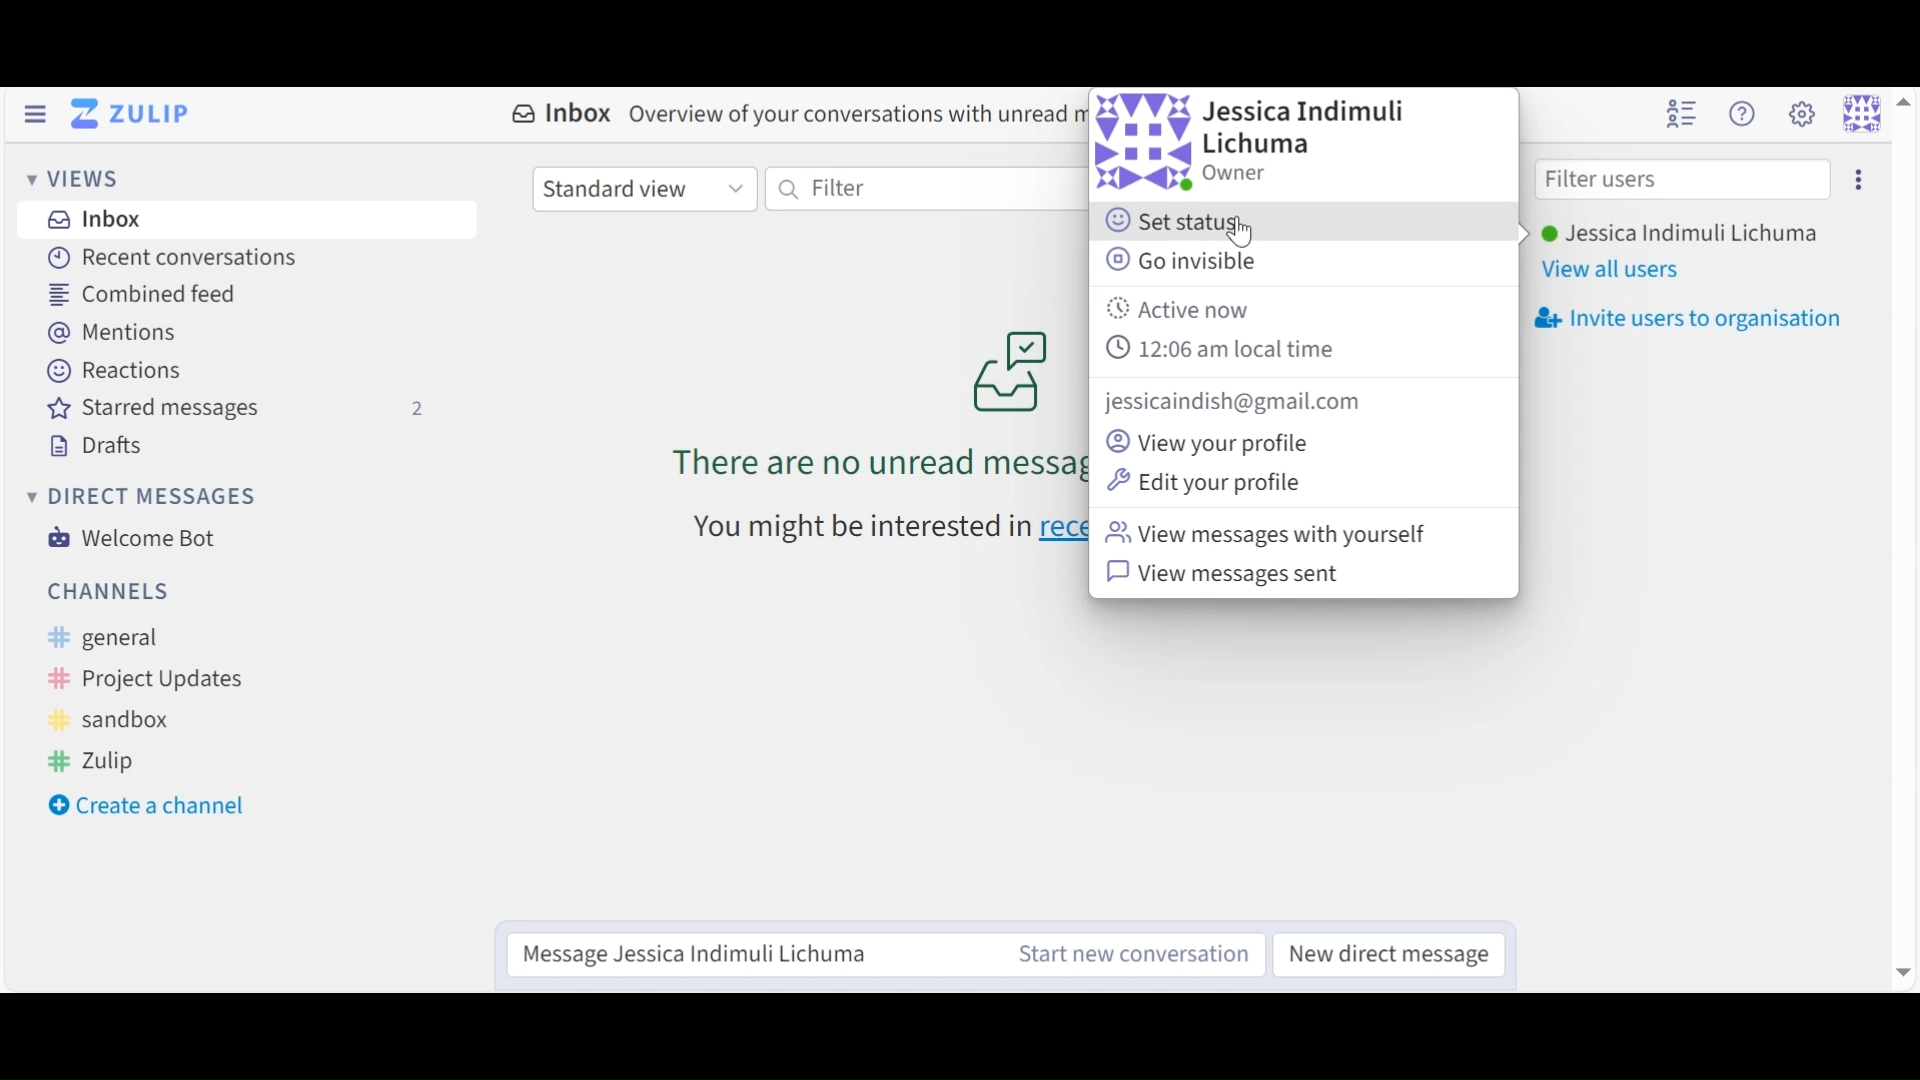 The height and width of the screenshot is (1080, 1920). Describe the element at coordinates (746, 953) in the screenshot. I see `Reply message` at that location.